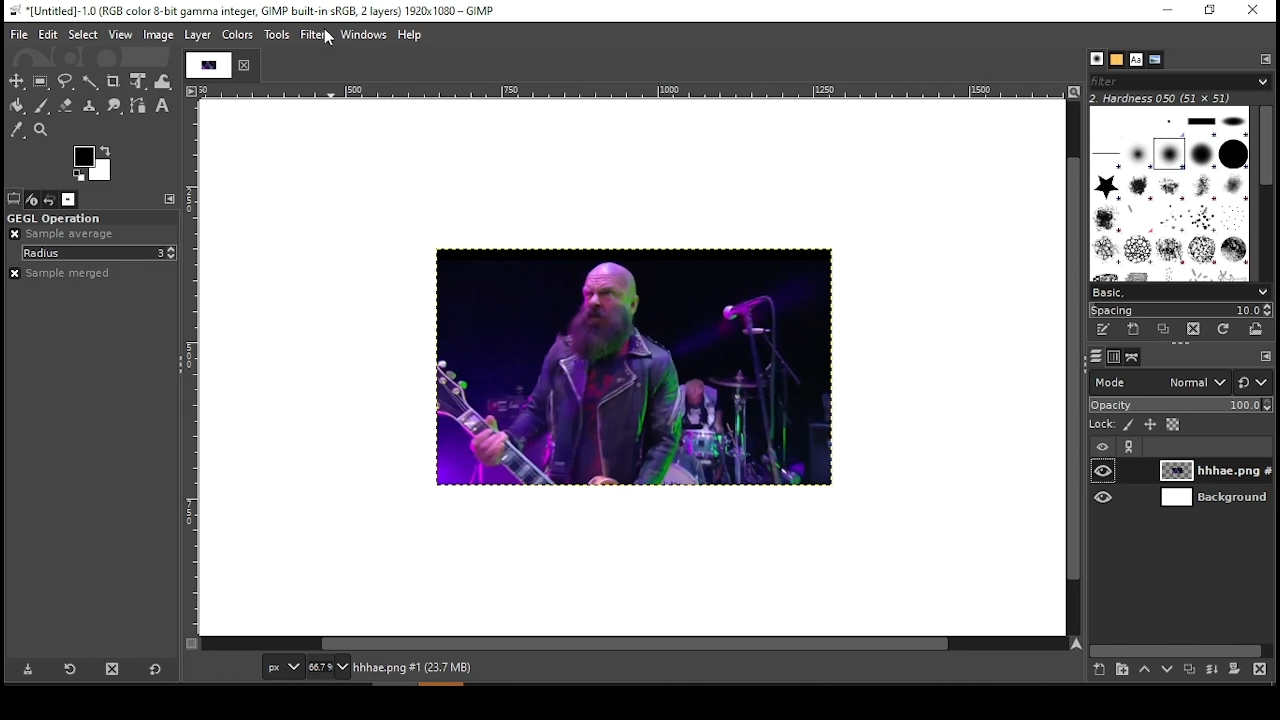 The image size is (1280, 720). Describe the element at coordinates (1179, 648) in the screenshot. I see `scroll bar` at that location.